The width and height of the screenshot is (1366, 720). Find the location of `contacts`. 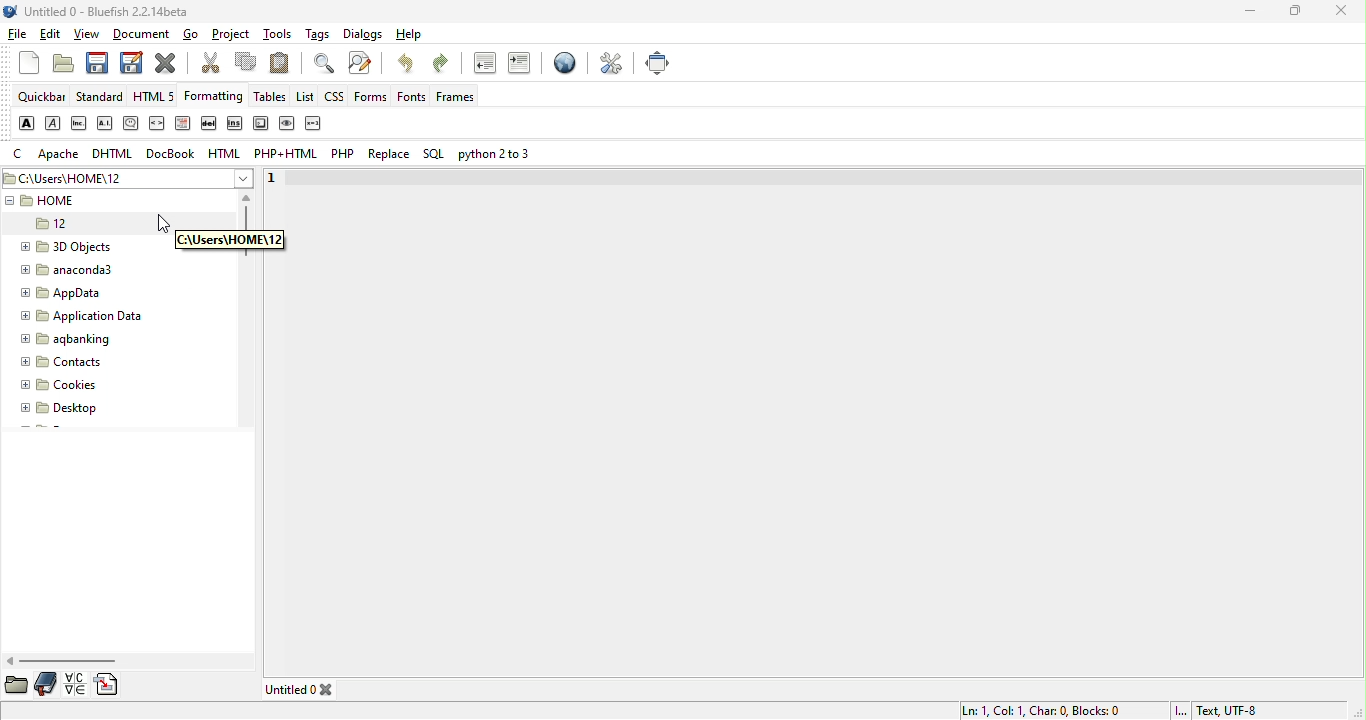

contacts is located at coordinates (65, 363).